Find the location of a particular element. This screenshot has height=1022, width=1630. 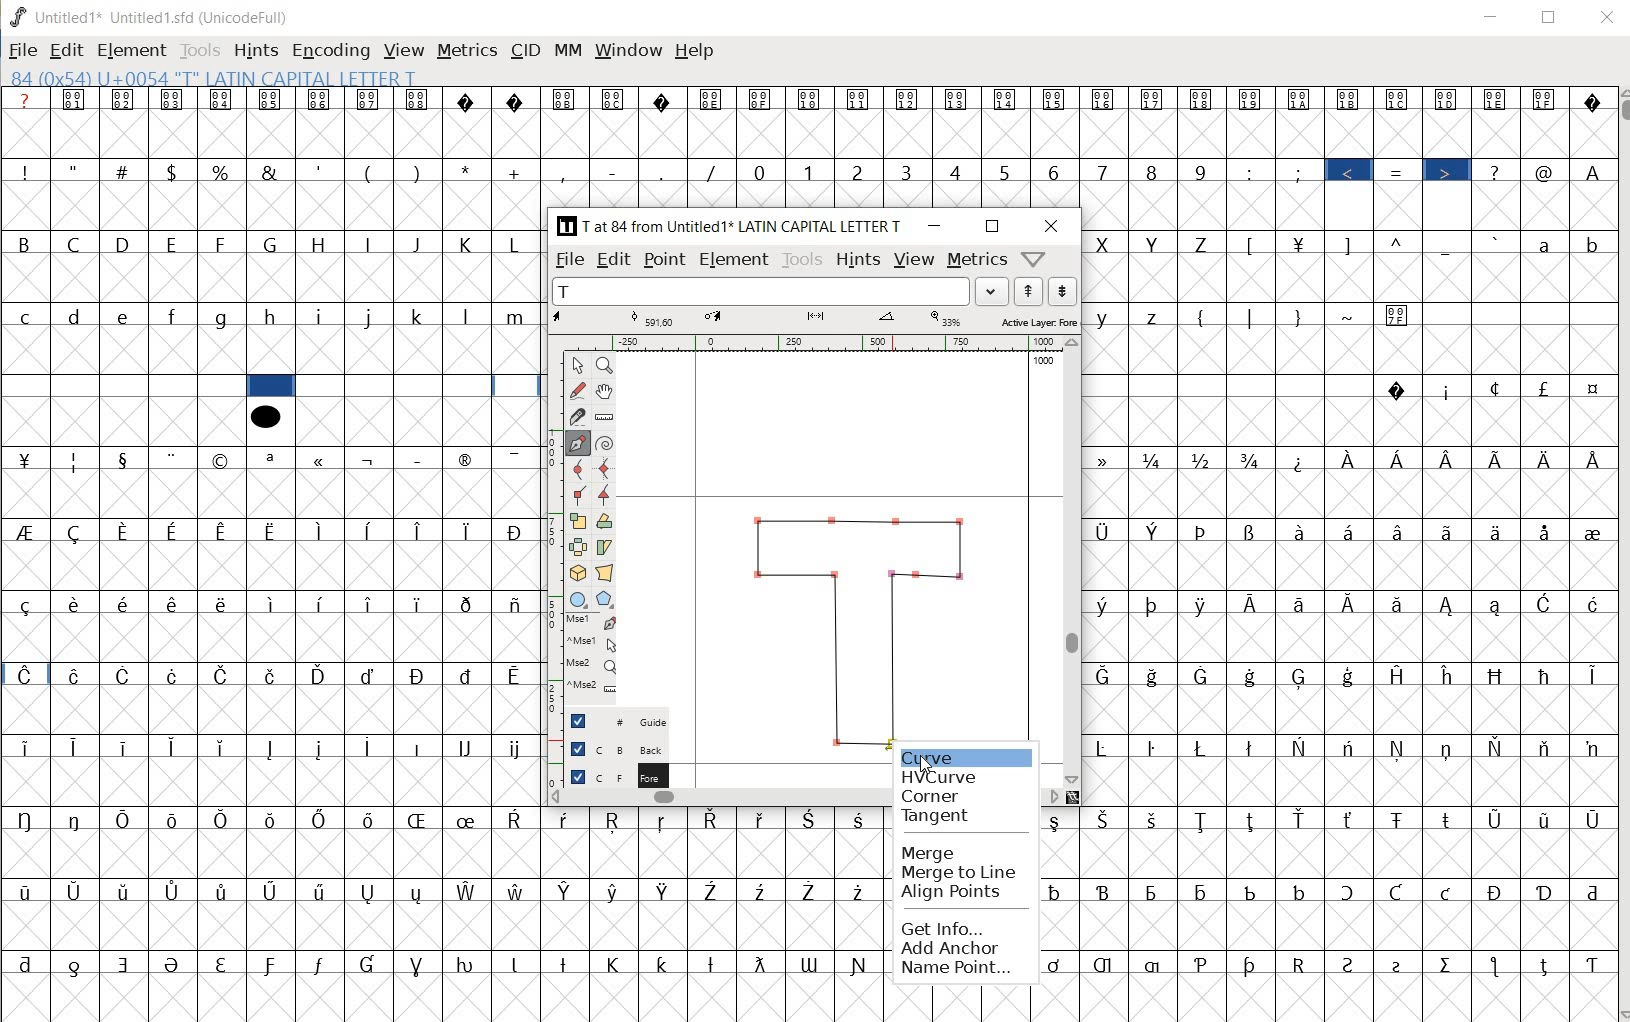

Symbol is located at coordinates (369, 675).